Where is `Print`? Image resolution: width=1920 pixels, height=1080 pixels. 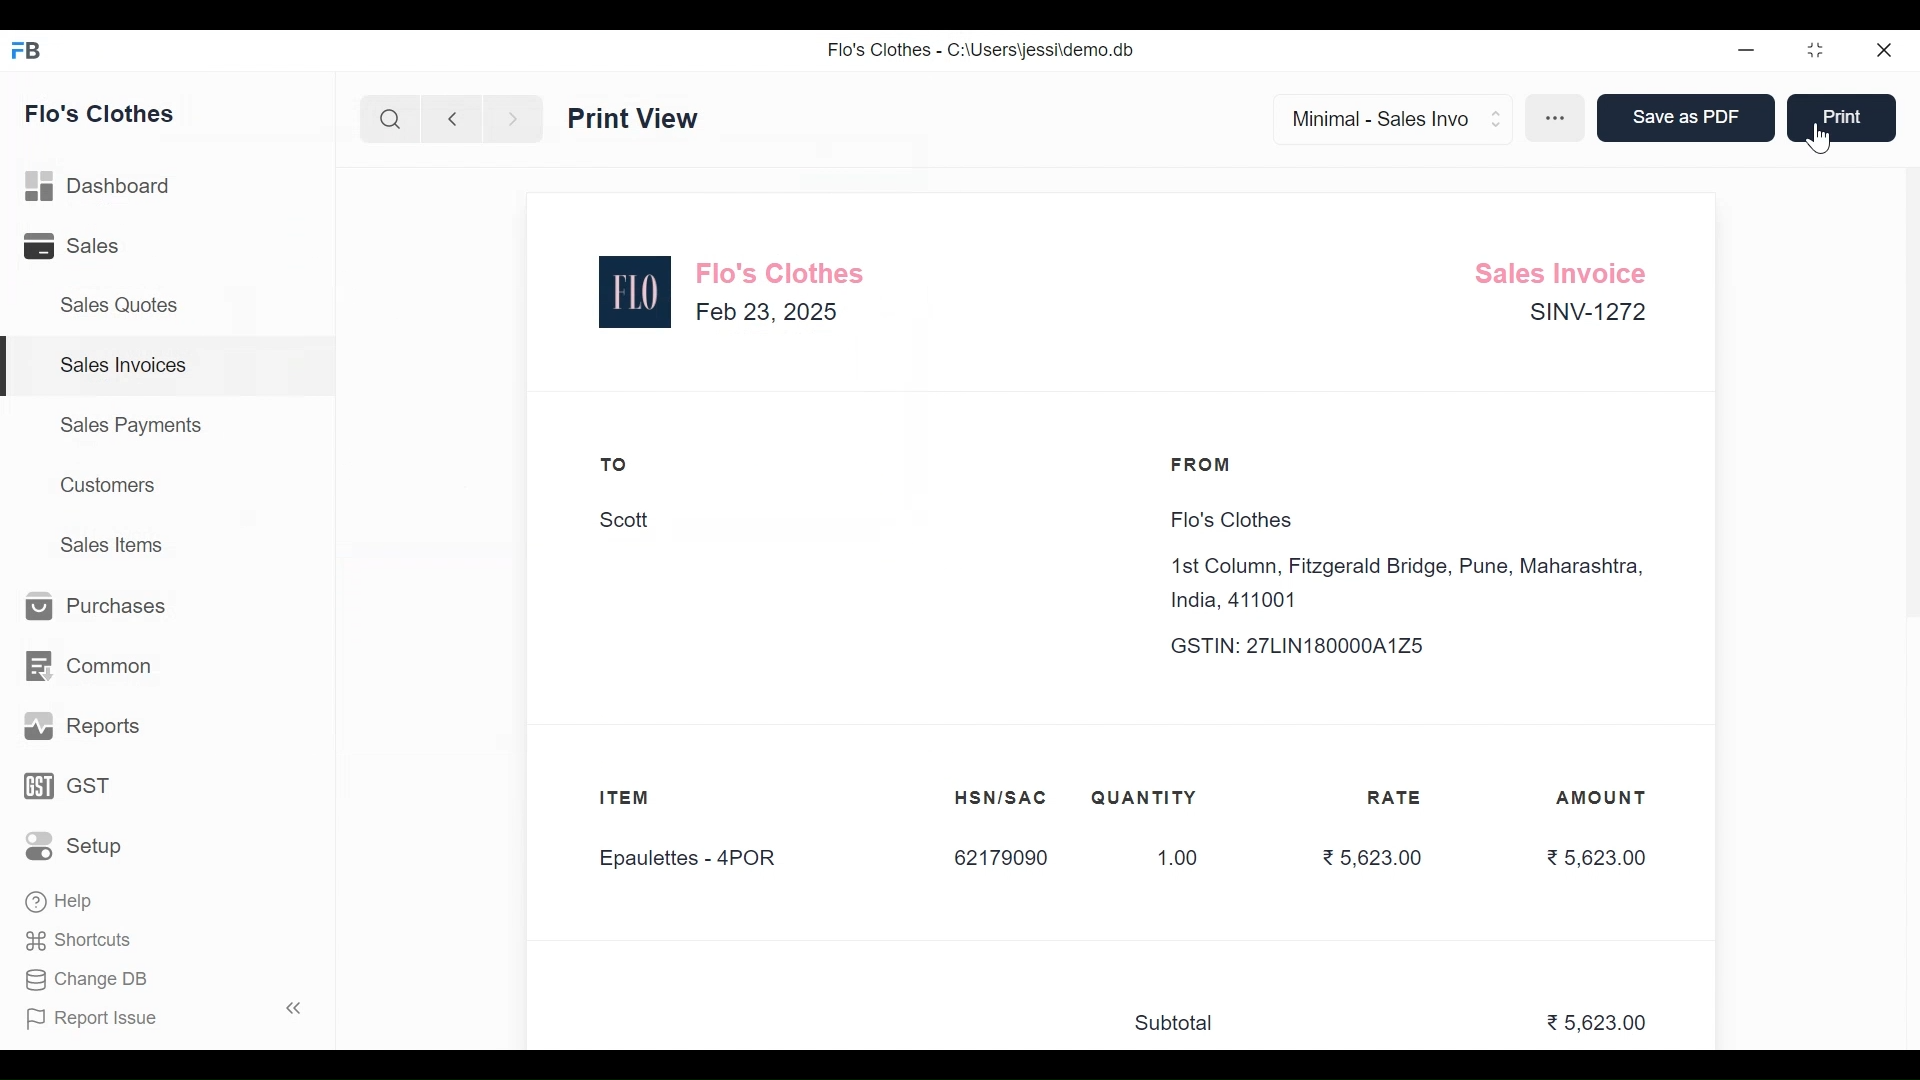
Print is located at coordinates (1840, 116).